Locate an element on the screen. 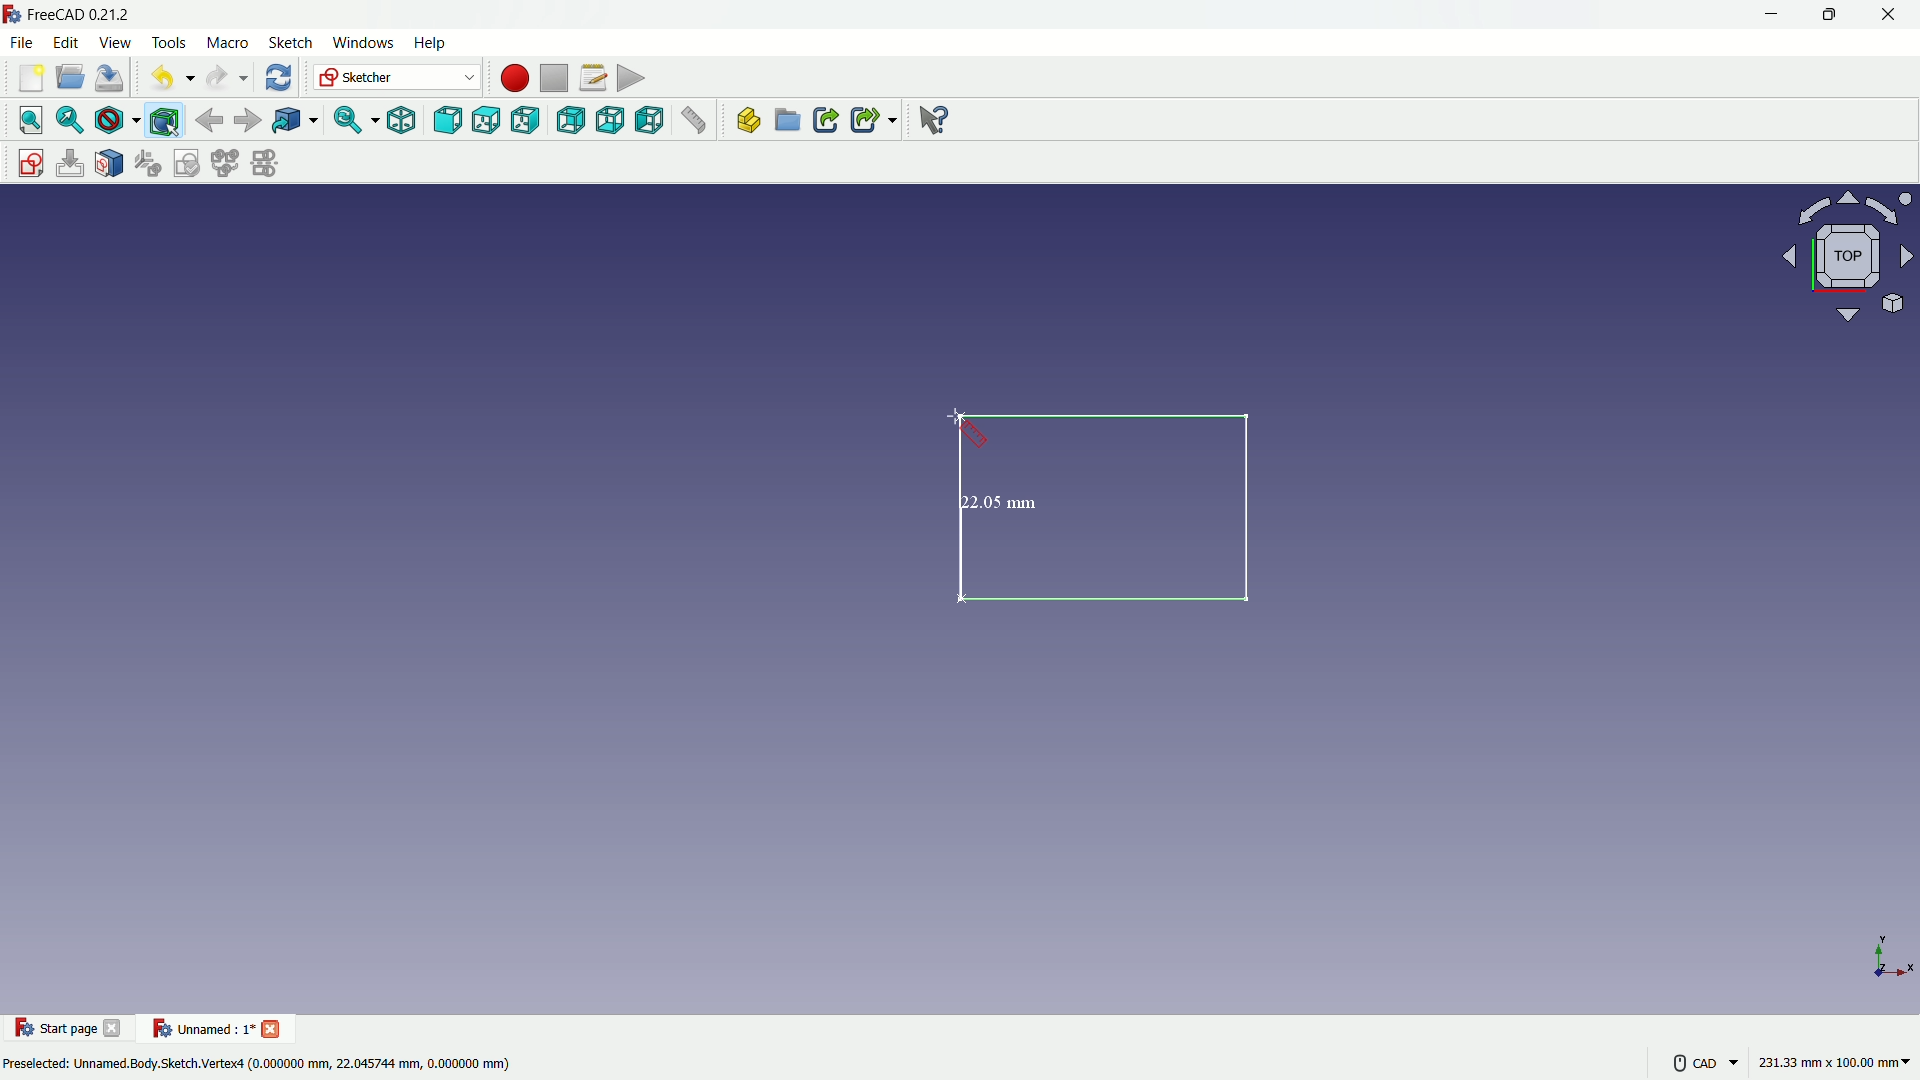  switch workbenches is located at coordinates (397, 78).